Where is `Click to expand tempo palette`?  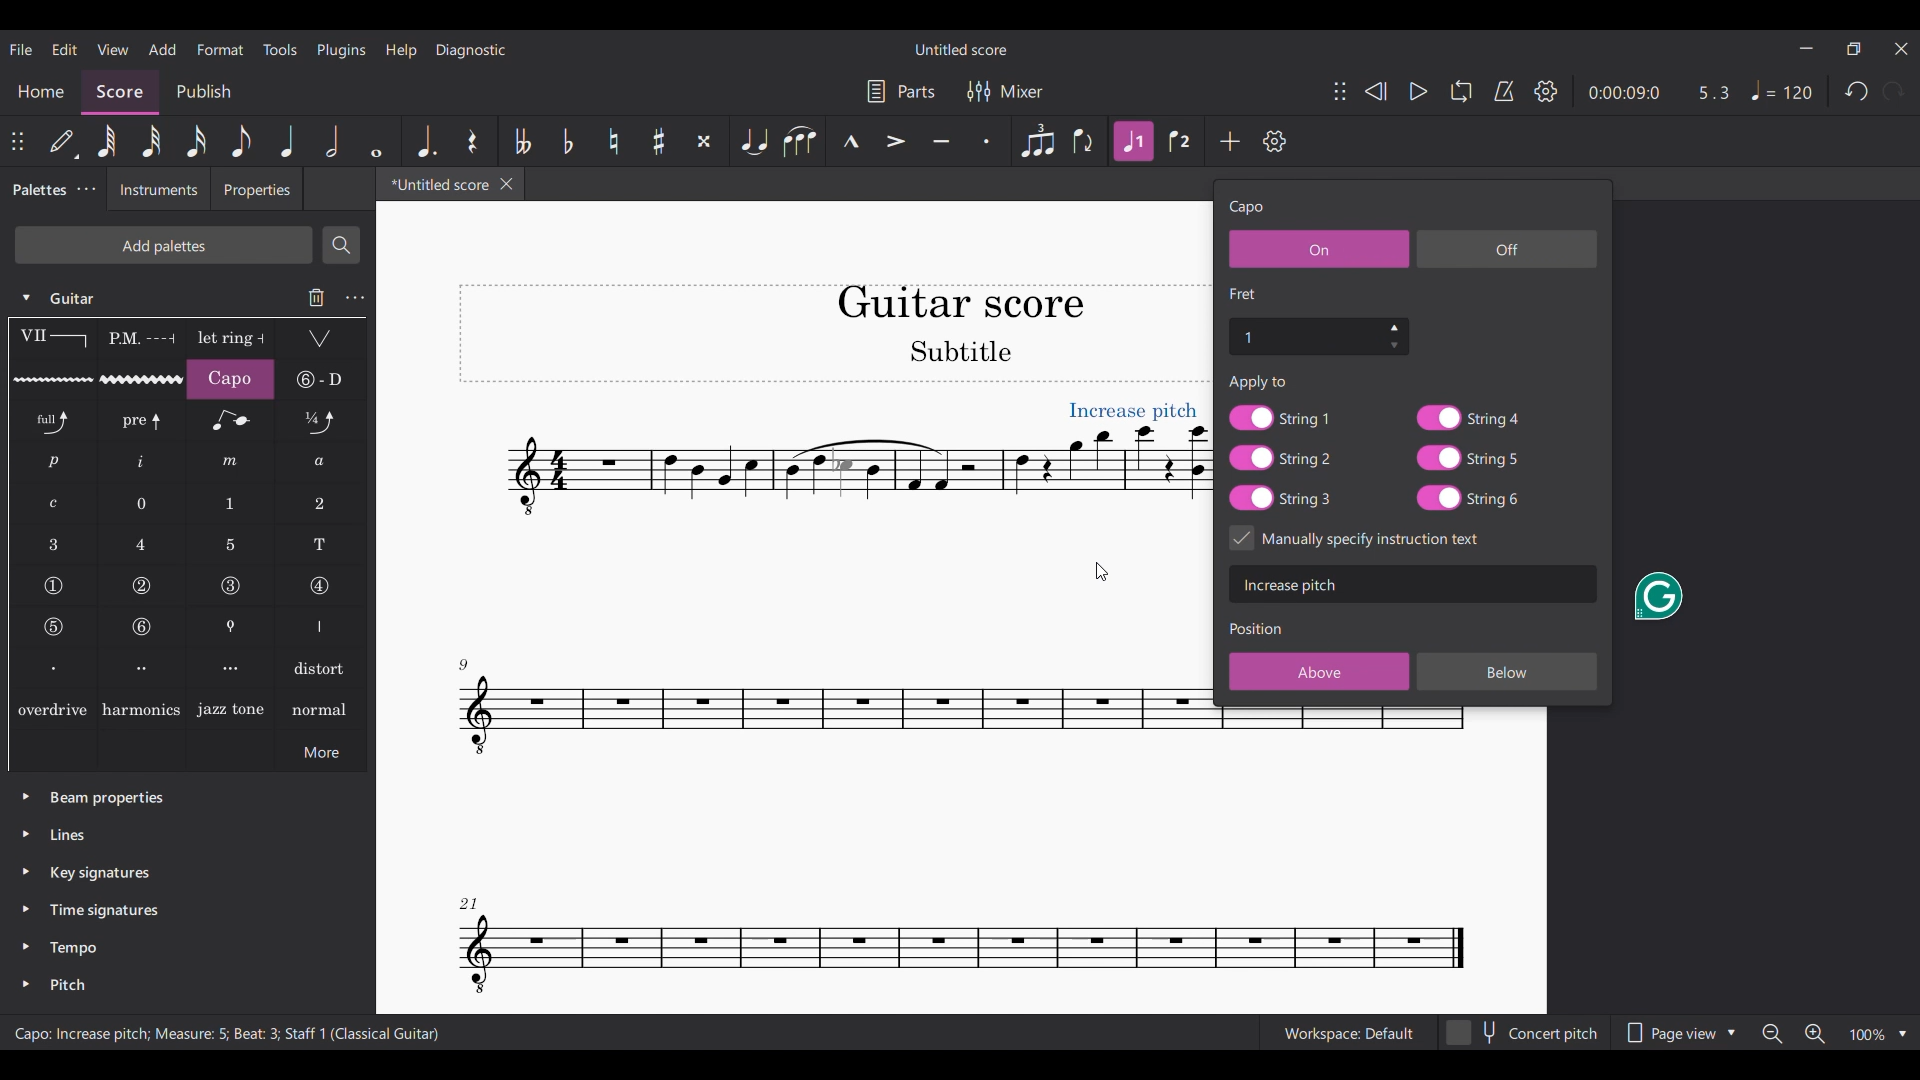 Click to expand tempo palette is located at coordinates (25, 945).